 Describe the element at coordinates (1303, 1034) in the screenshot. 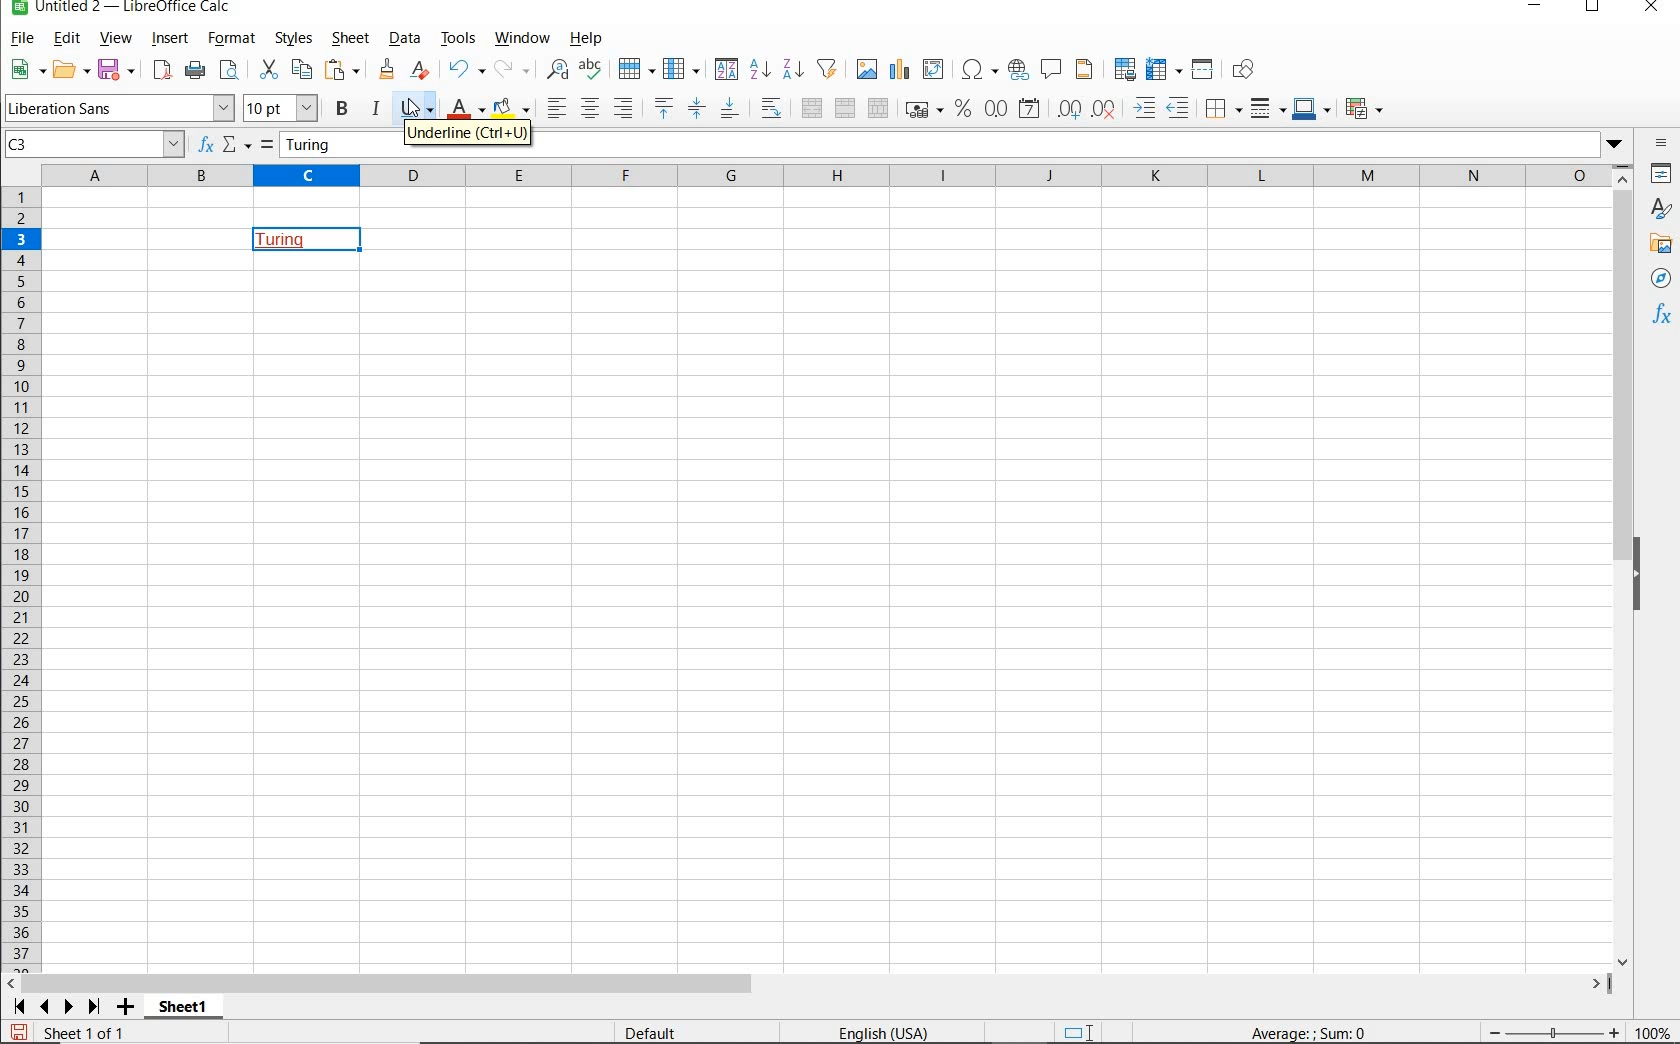

I see `FORMULA` at that location.